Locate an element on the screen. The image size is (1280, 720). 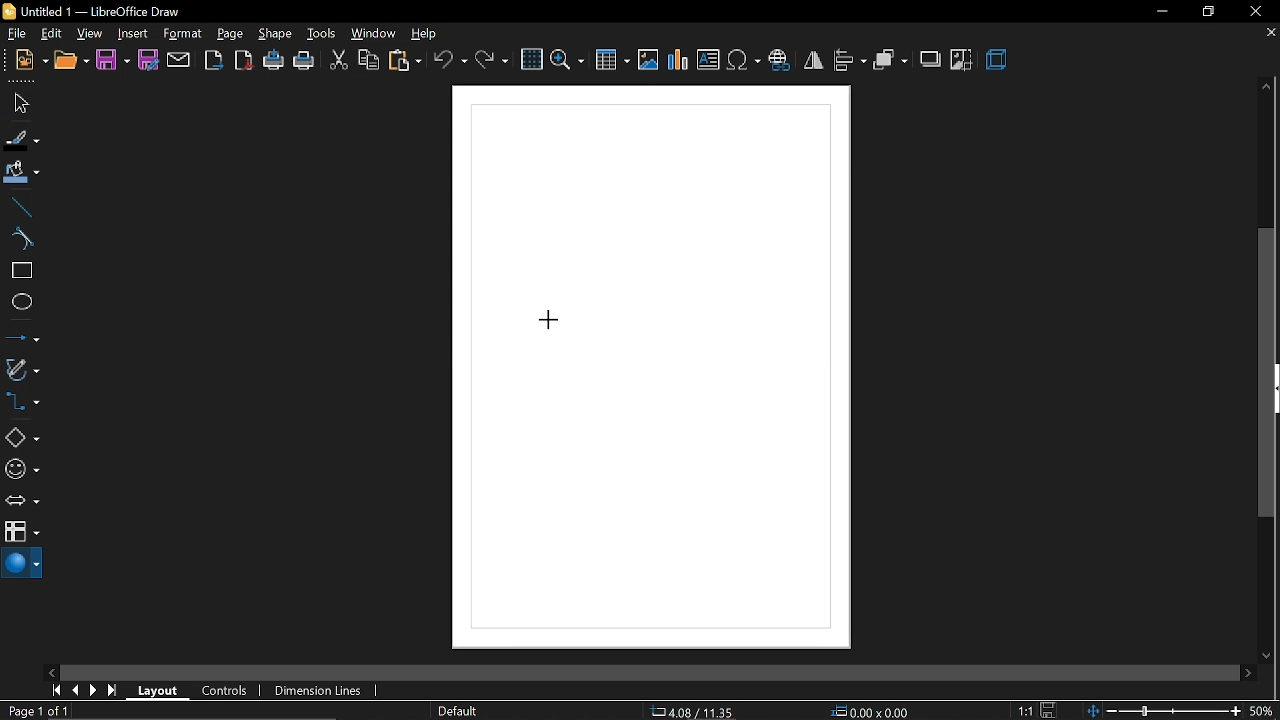
ellipse is located at coordinates (18, 301).